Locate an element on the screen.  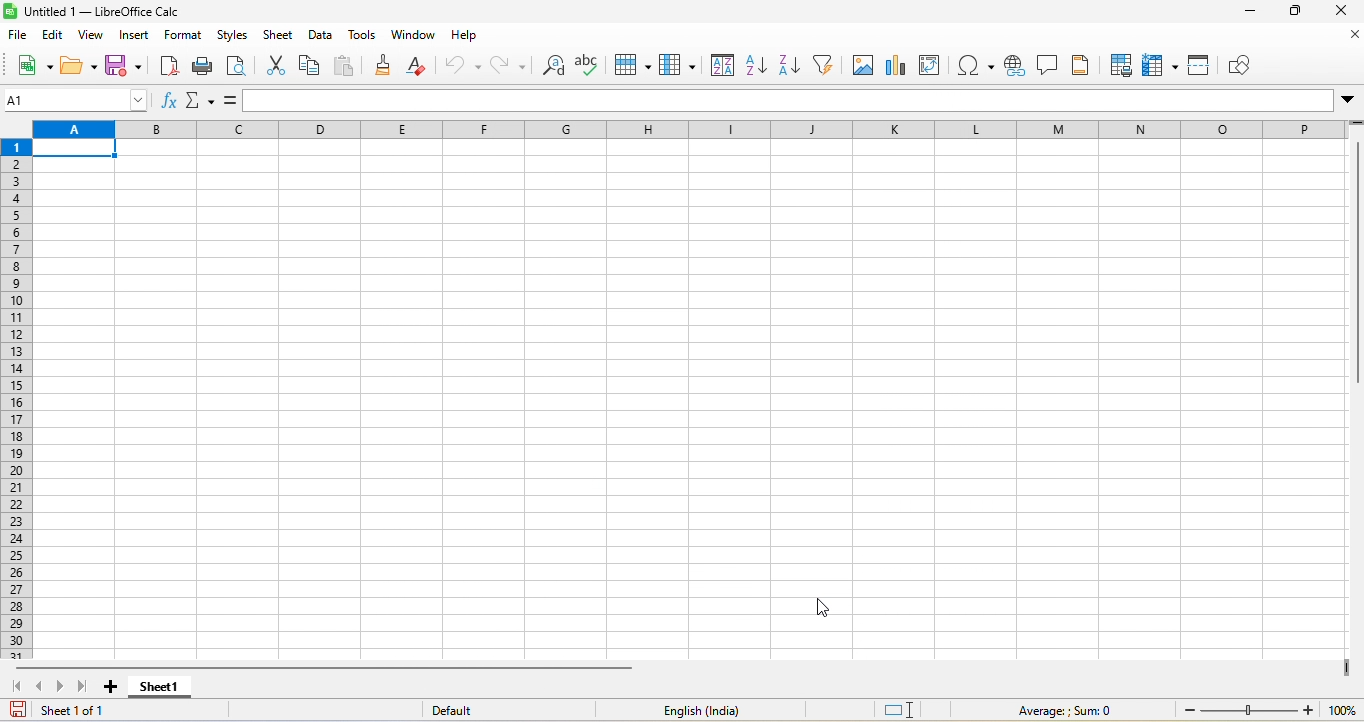
undo is located at coordinates (461, 65).